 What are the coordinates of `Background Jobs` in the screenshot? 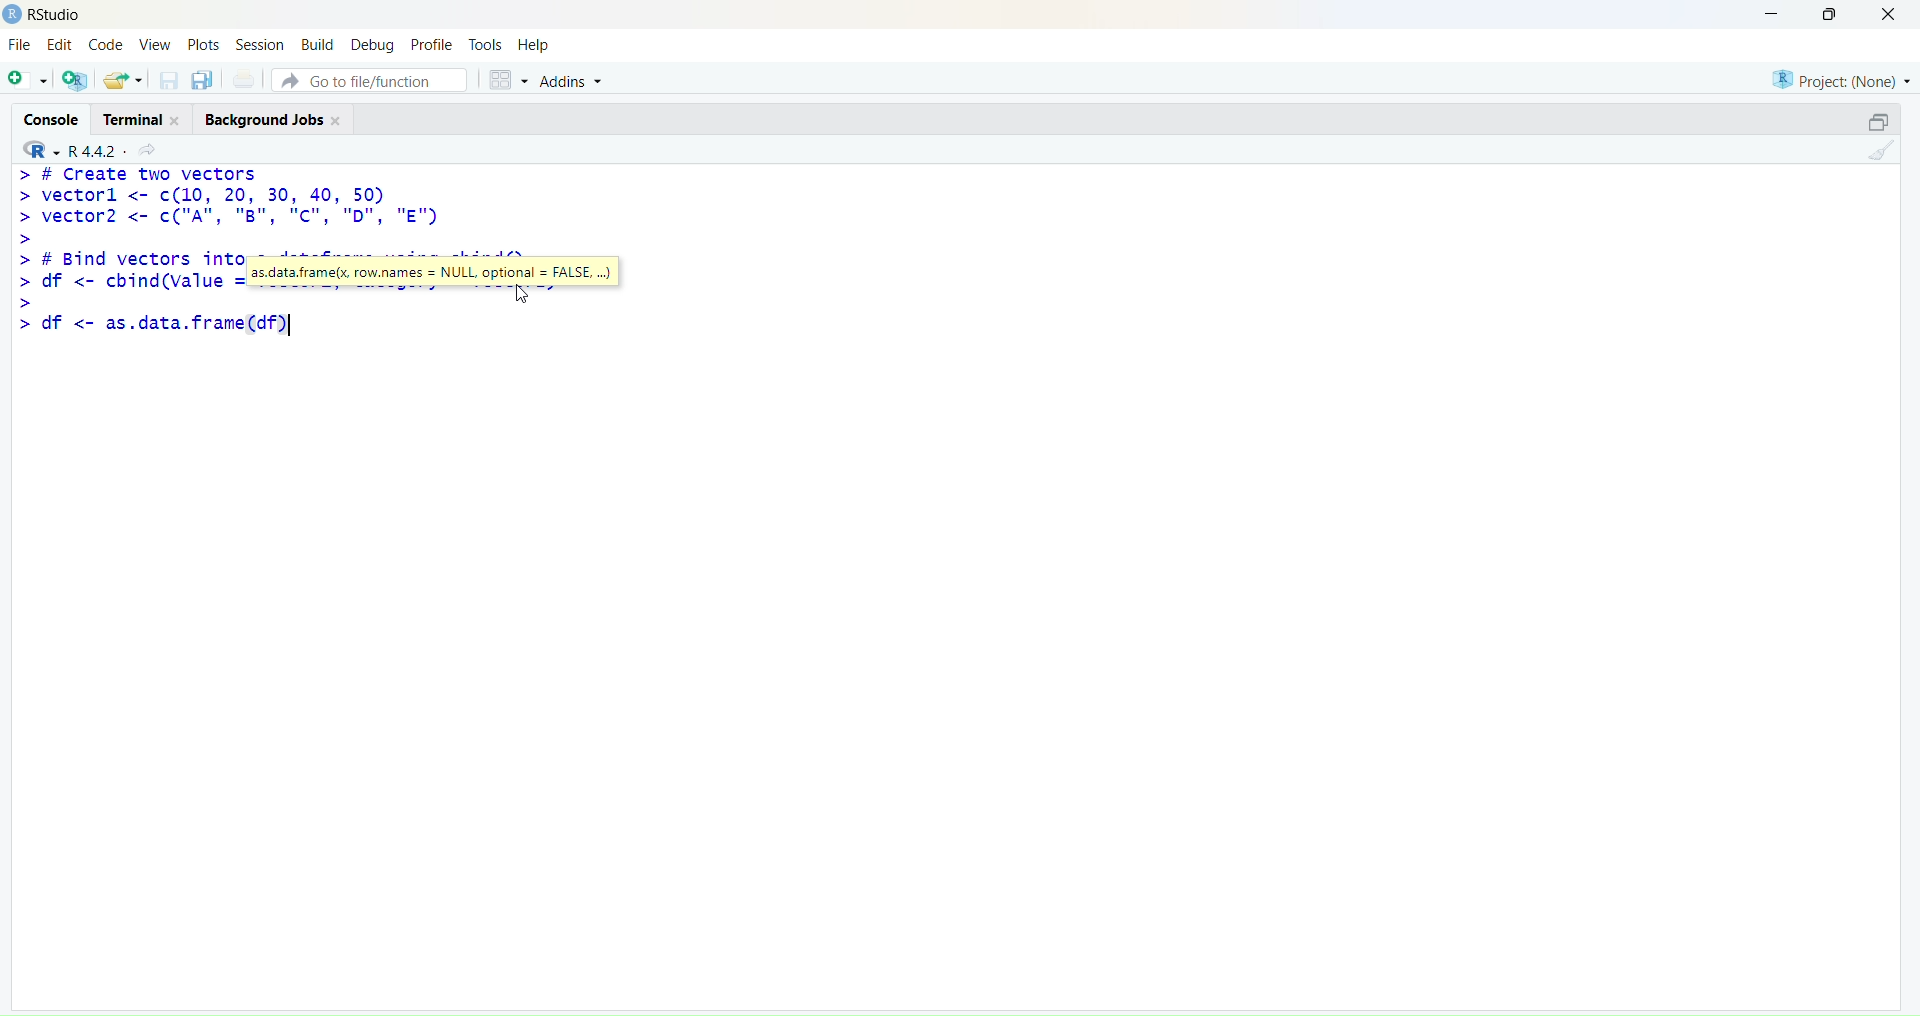 It's located at (272, 119).